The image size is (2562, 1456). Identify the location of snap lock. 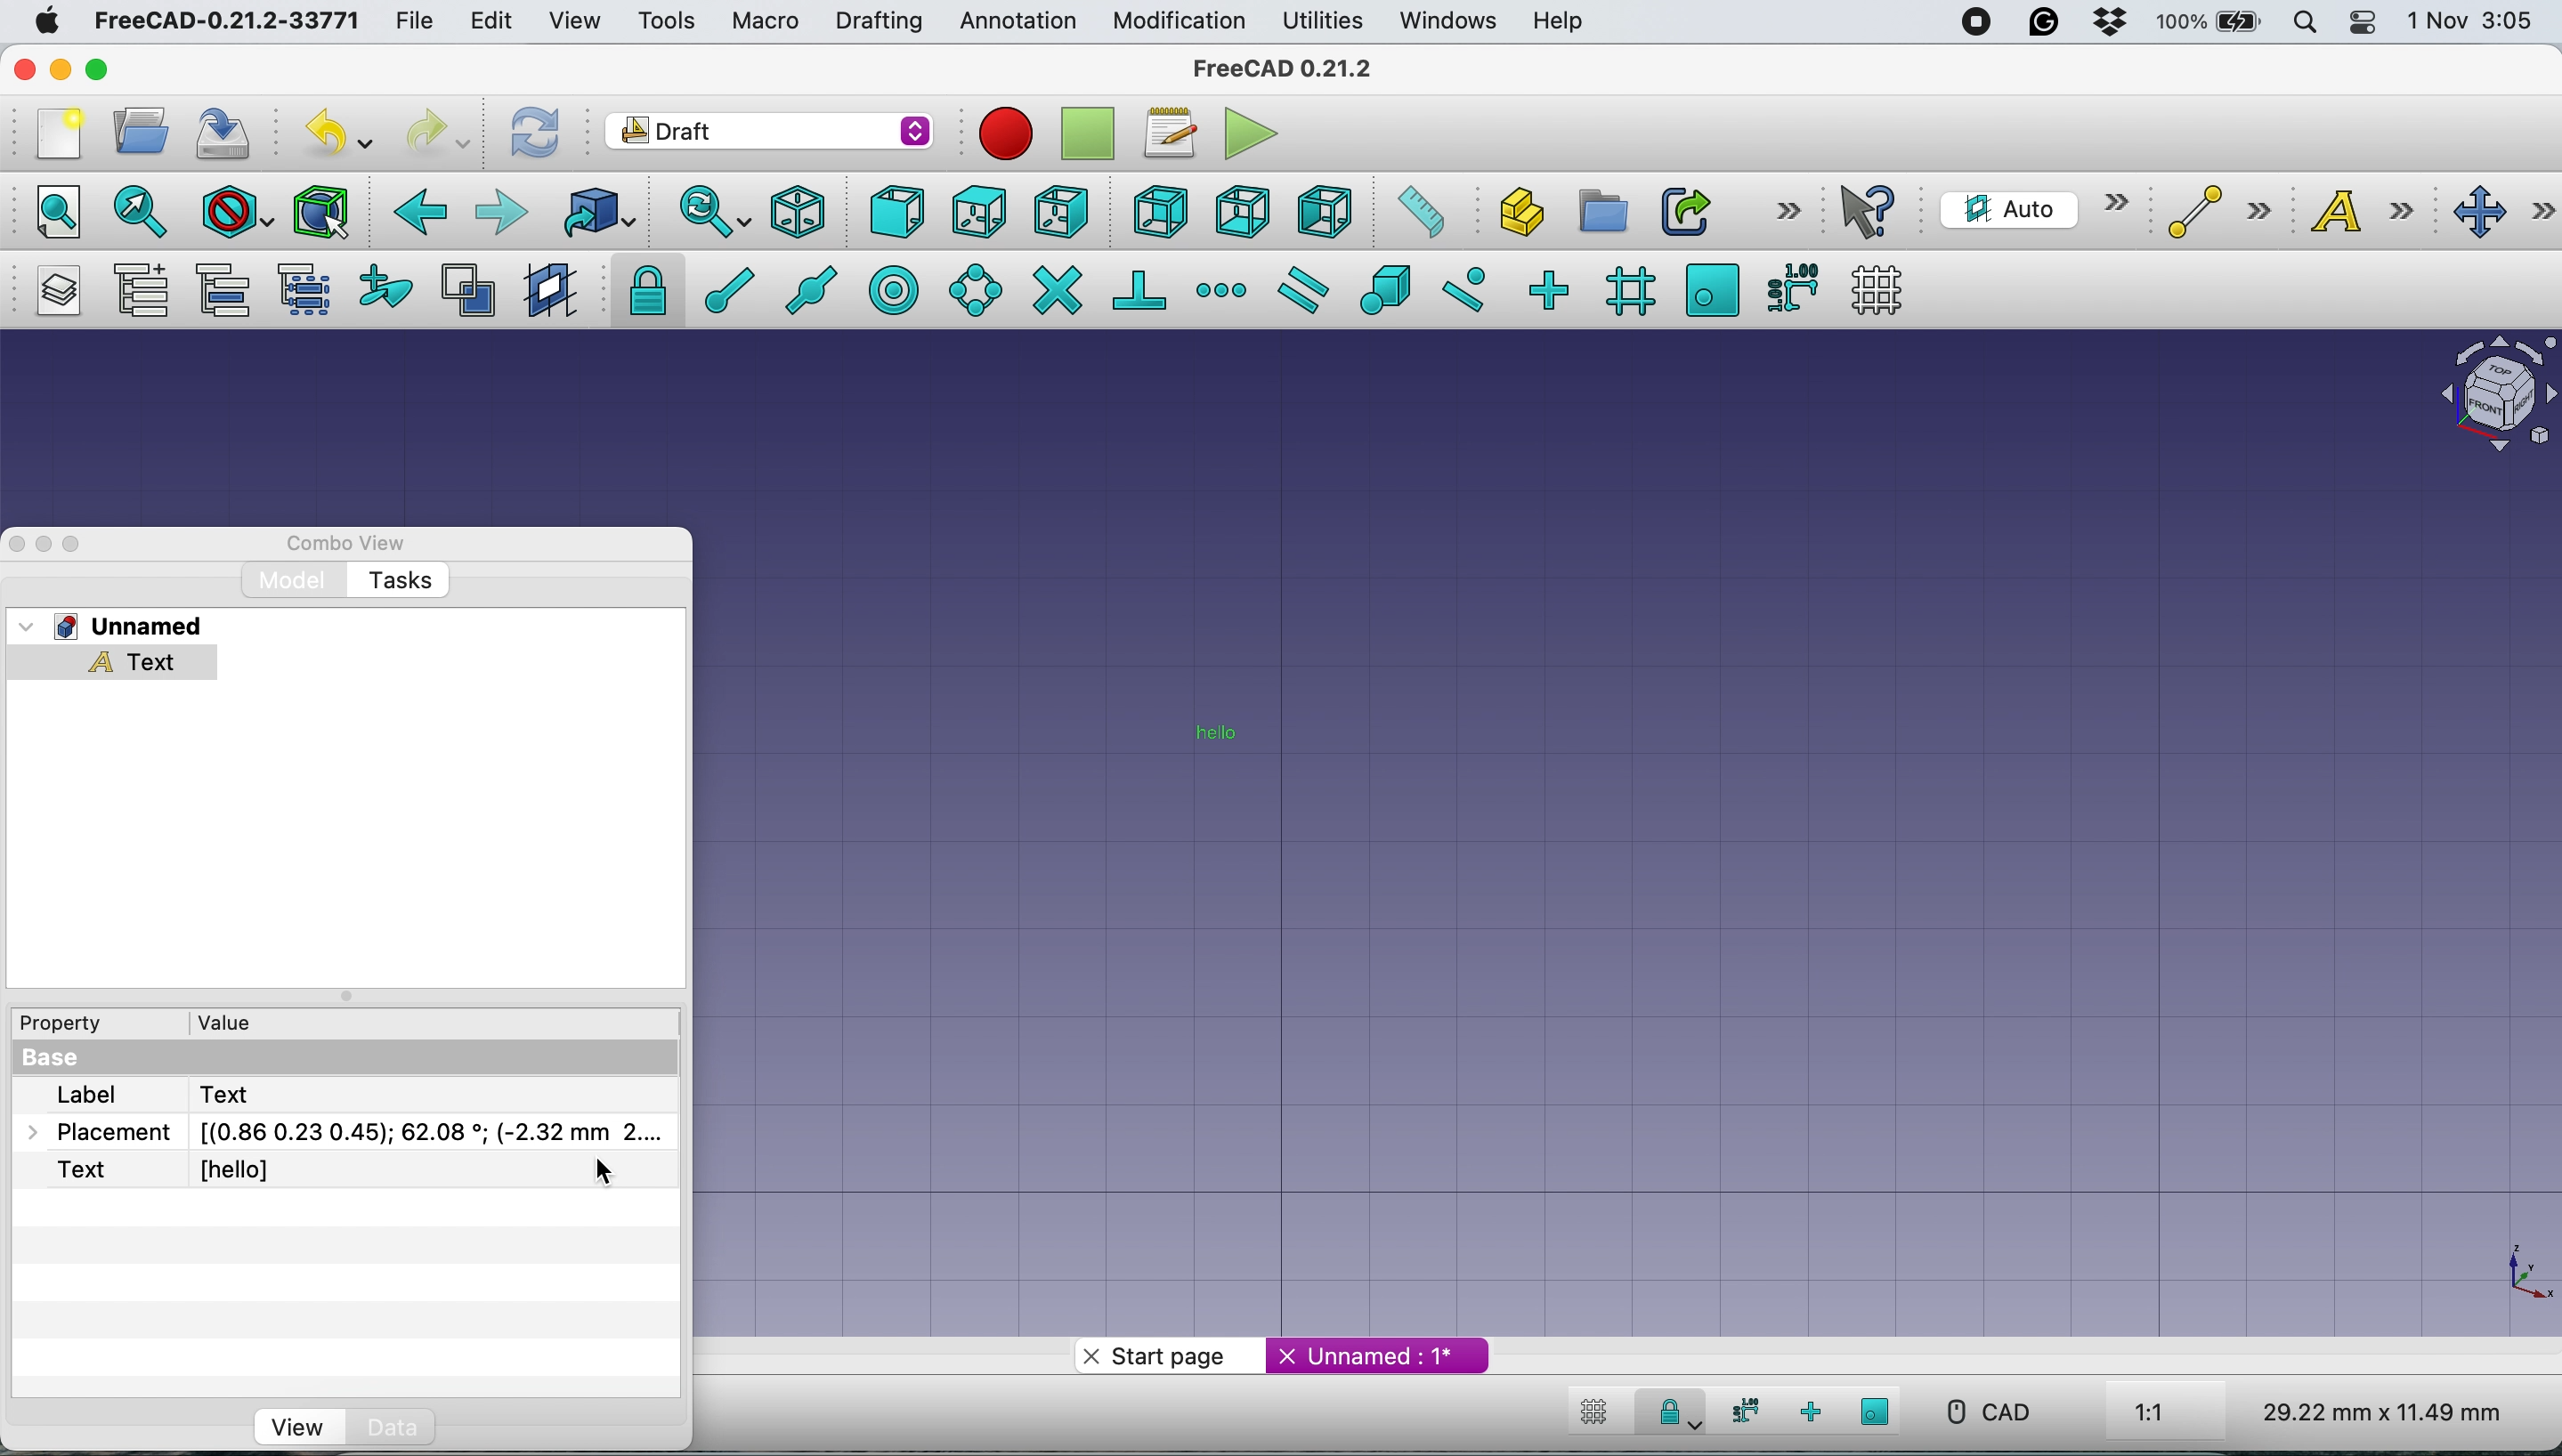
(1669, 1411).